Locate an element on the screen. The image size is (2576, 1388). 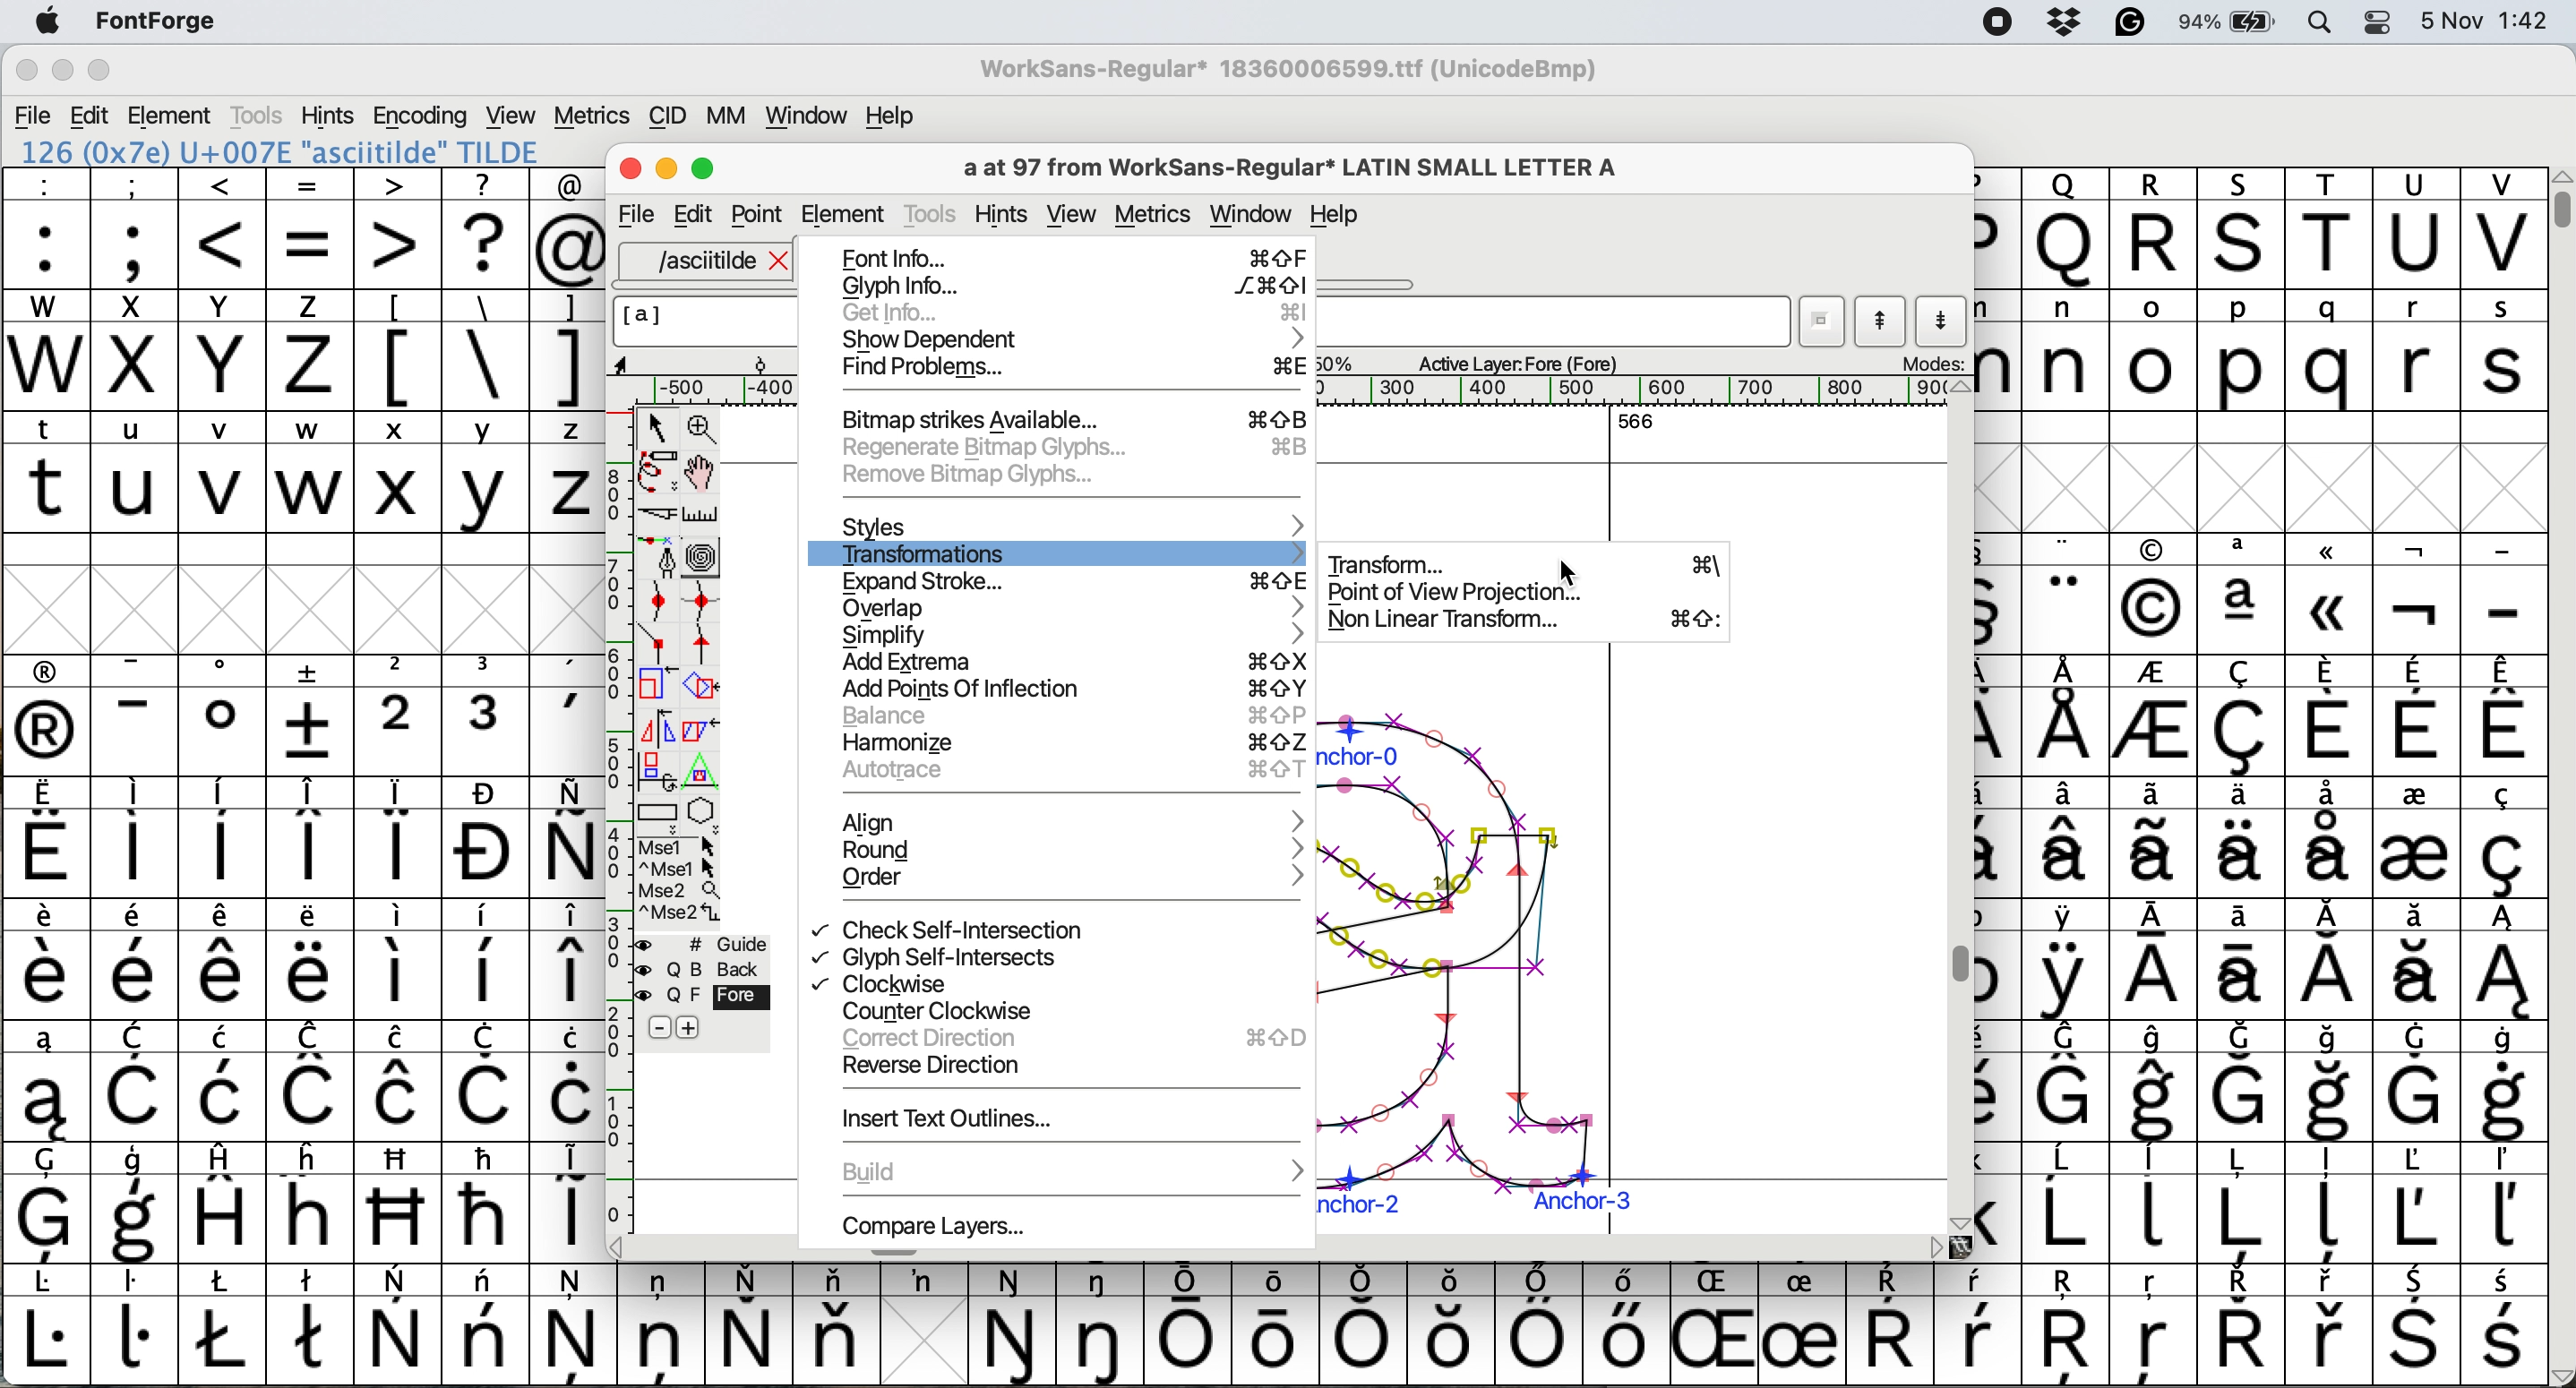
symbol is located at coordinates (1889, 1326).